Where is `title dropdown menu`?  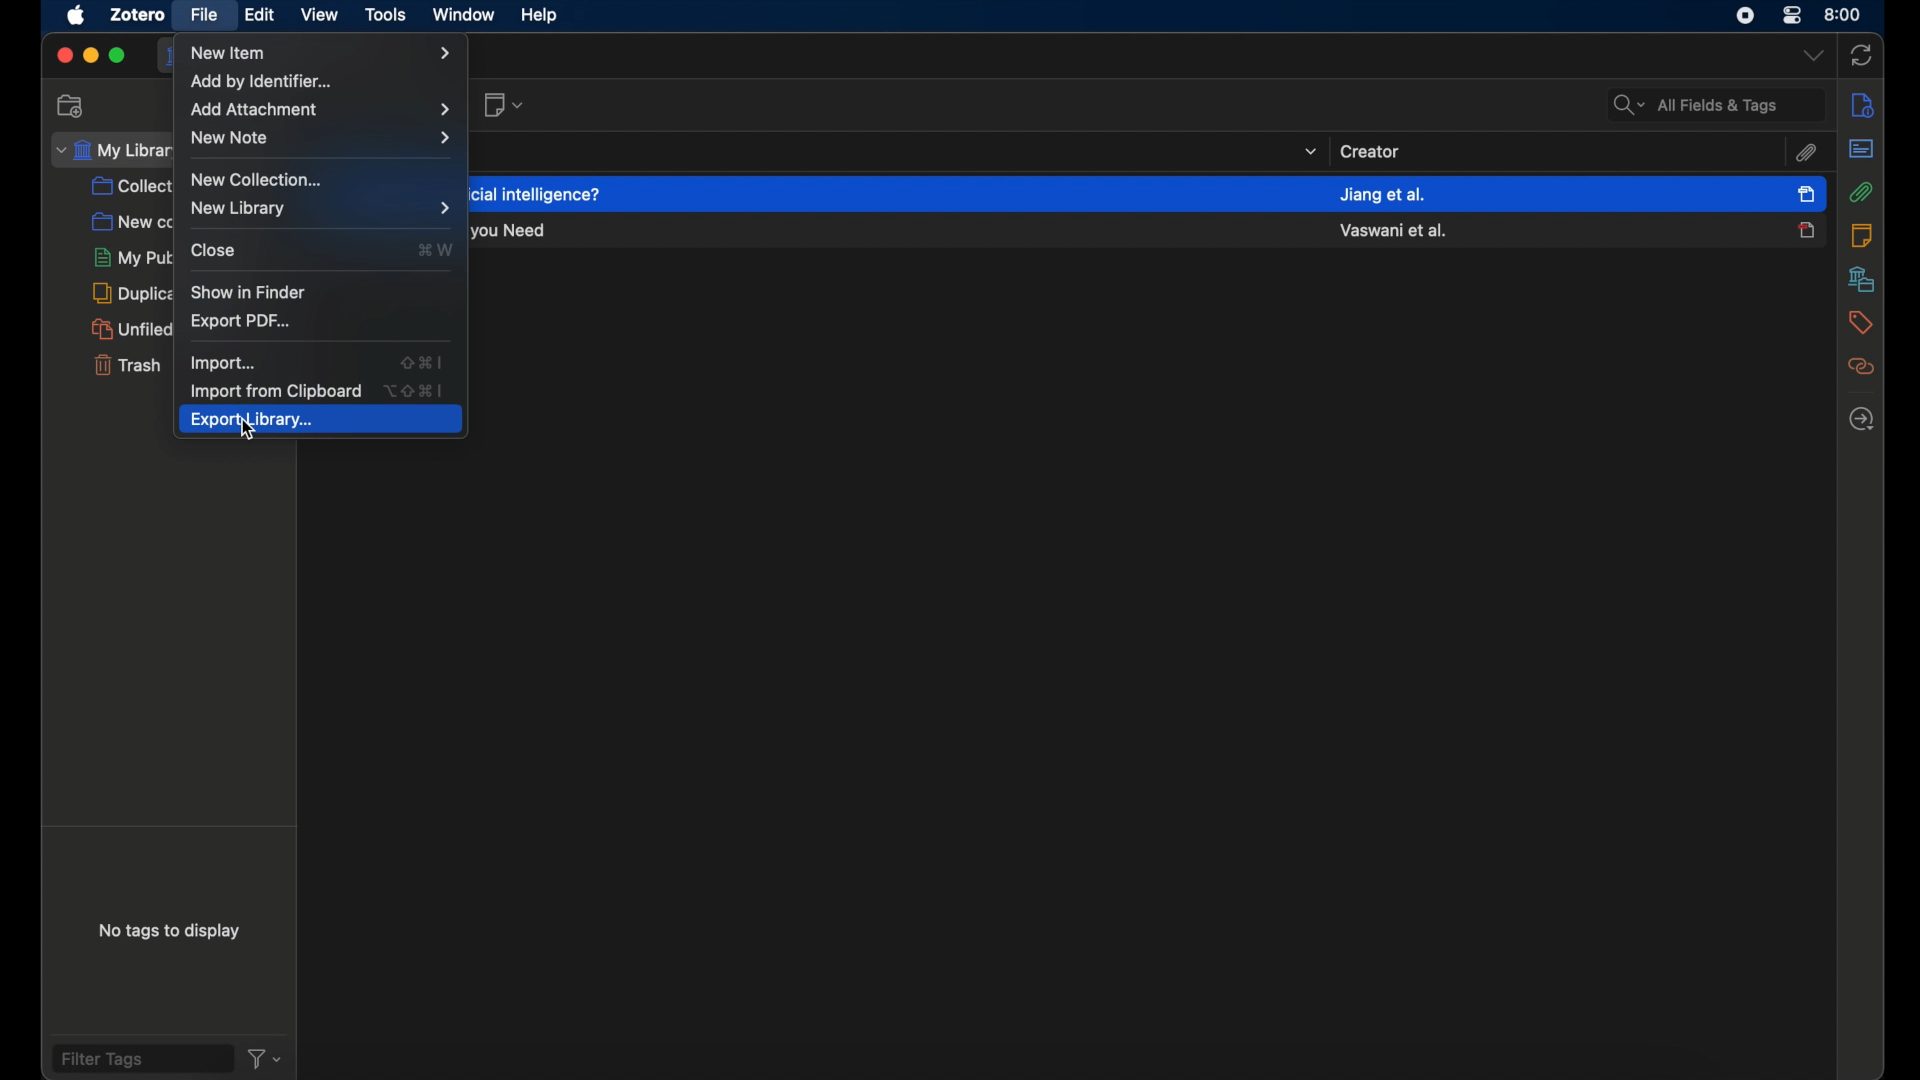
title dropdown menu is located at coordinates (1308, 152).